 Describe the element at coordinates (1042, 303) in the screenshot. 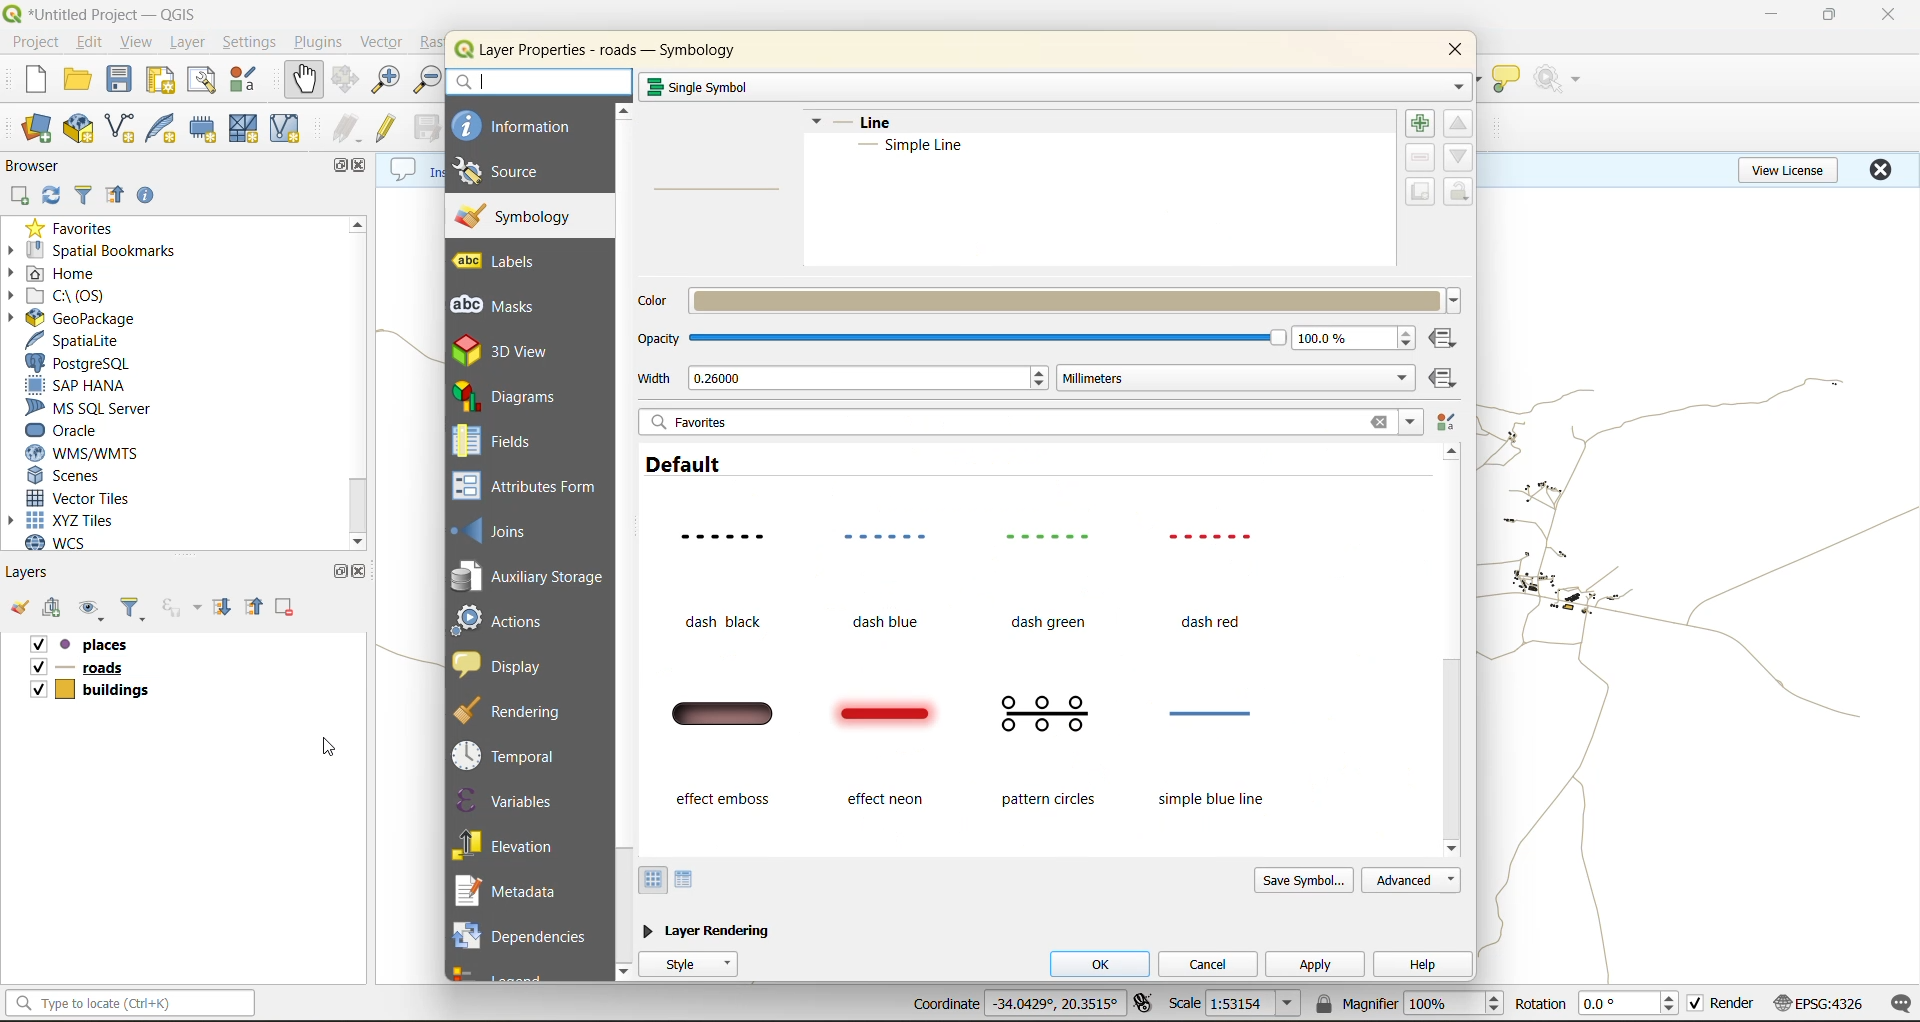

I see `color` at that location.